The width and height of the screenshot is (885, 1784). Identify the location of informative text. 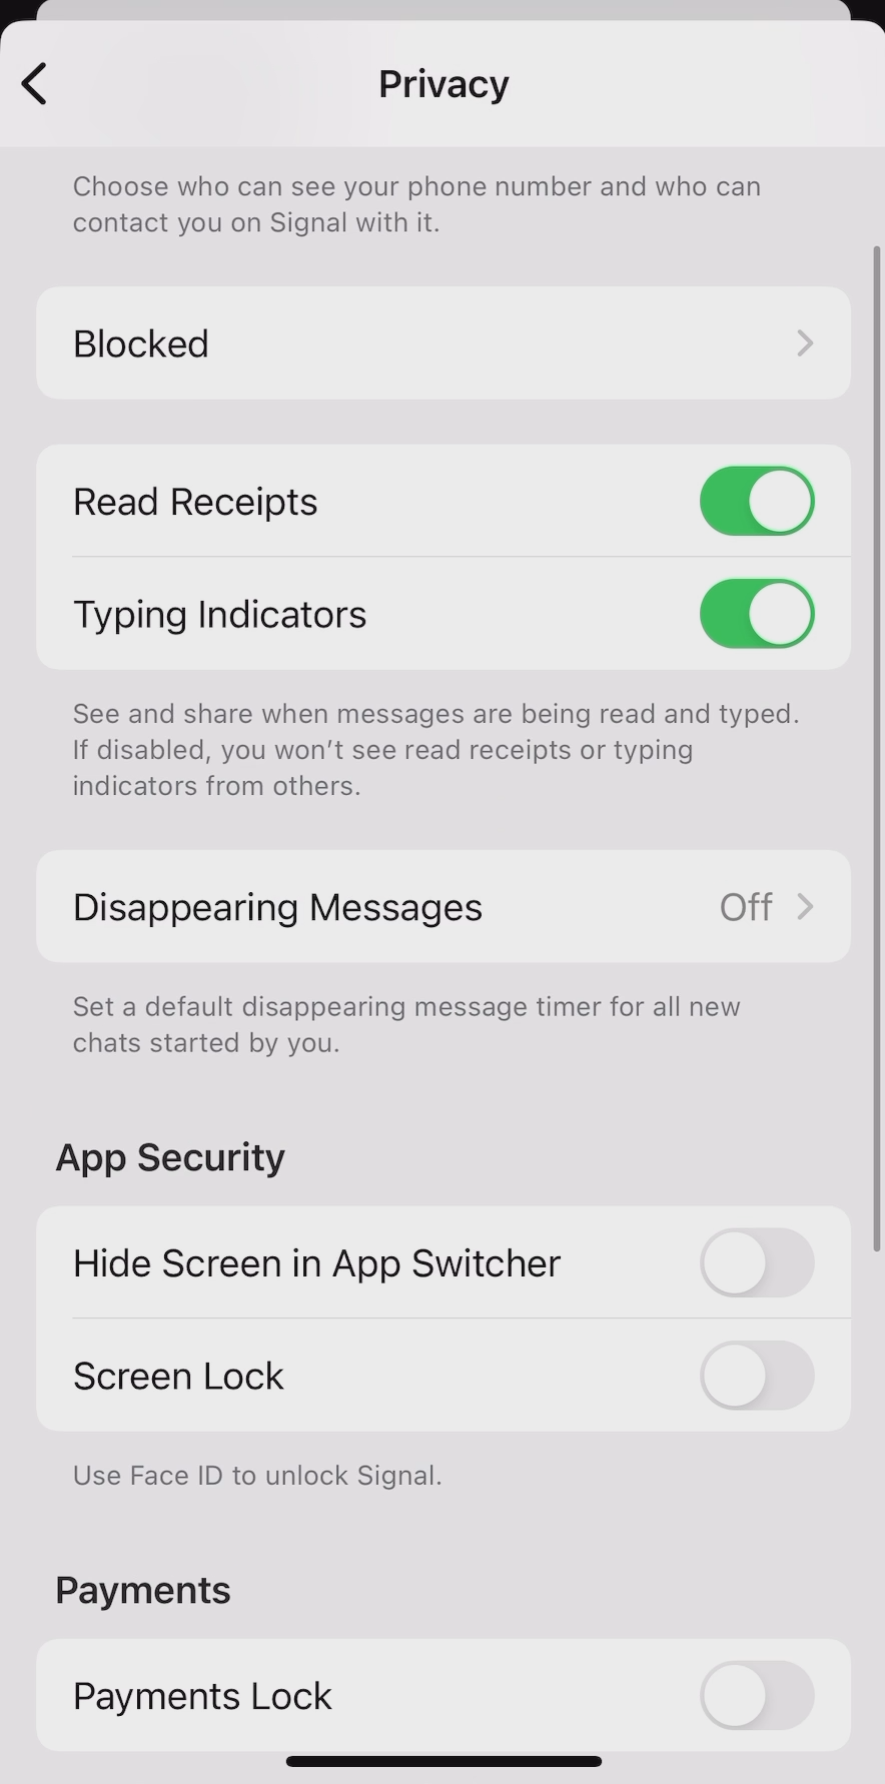
(444, 743).